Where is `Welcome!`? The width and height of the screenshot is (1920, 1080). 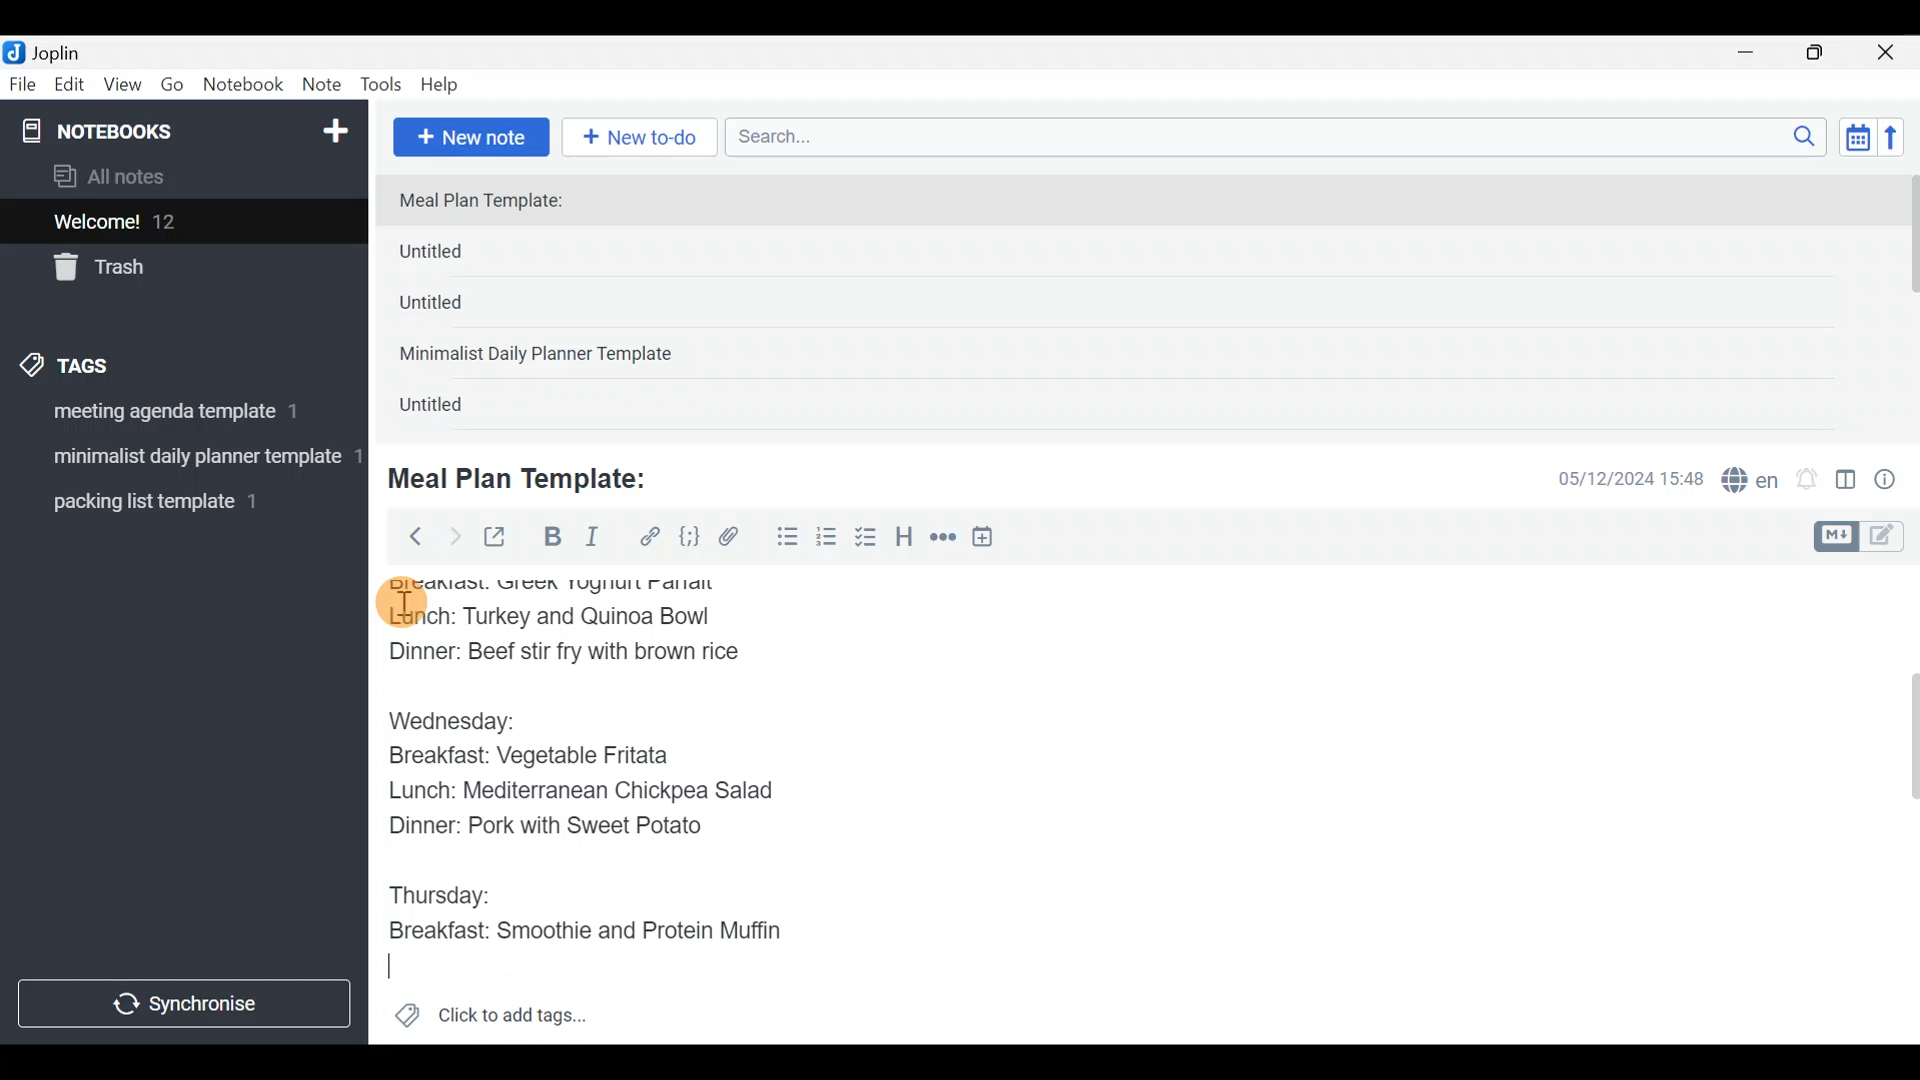
Welcome! is located at coordinates (181, 223).